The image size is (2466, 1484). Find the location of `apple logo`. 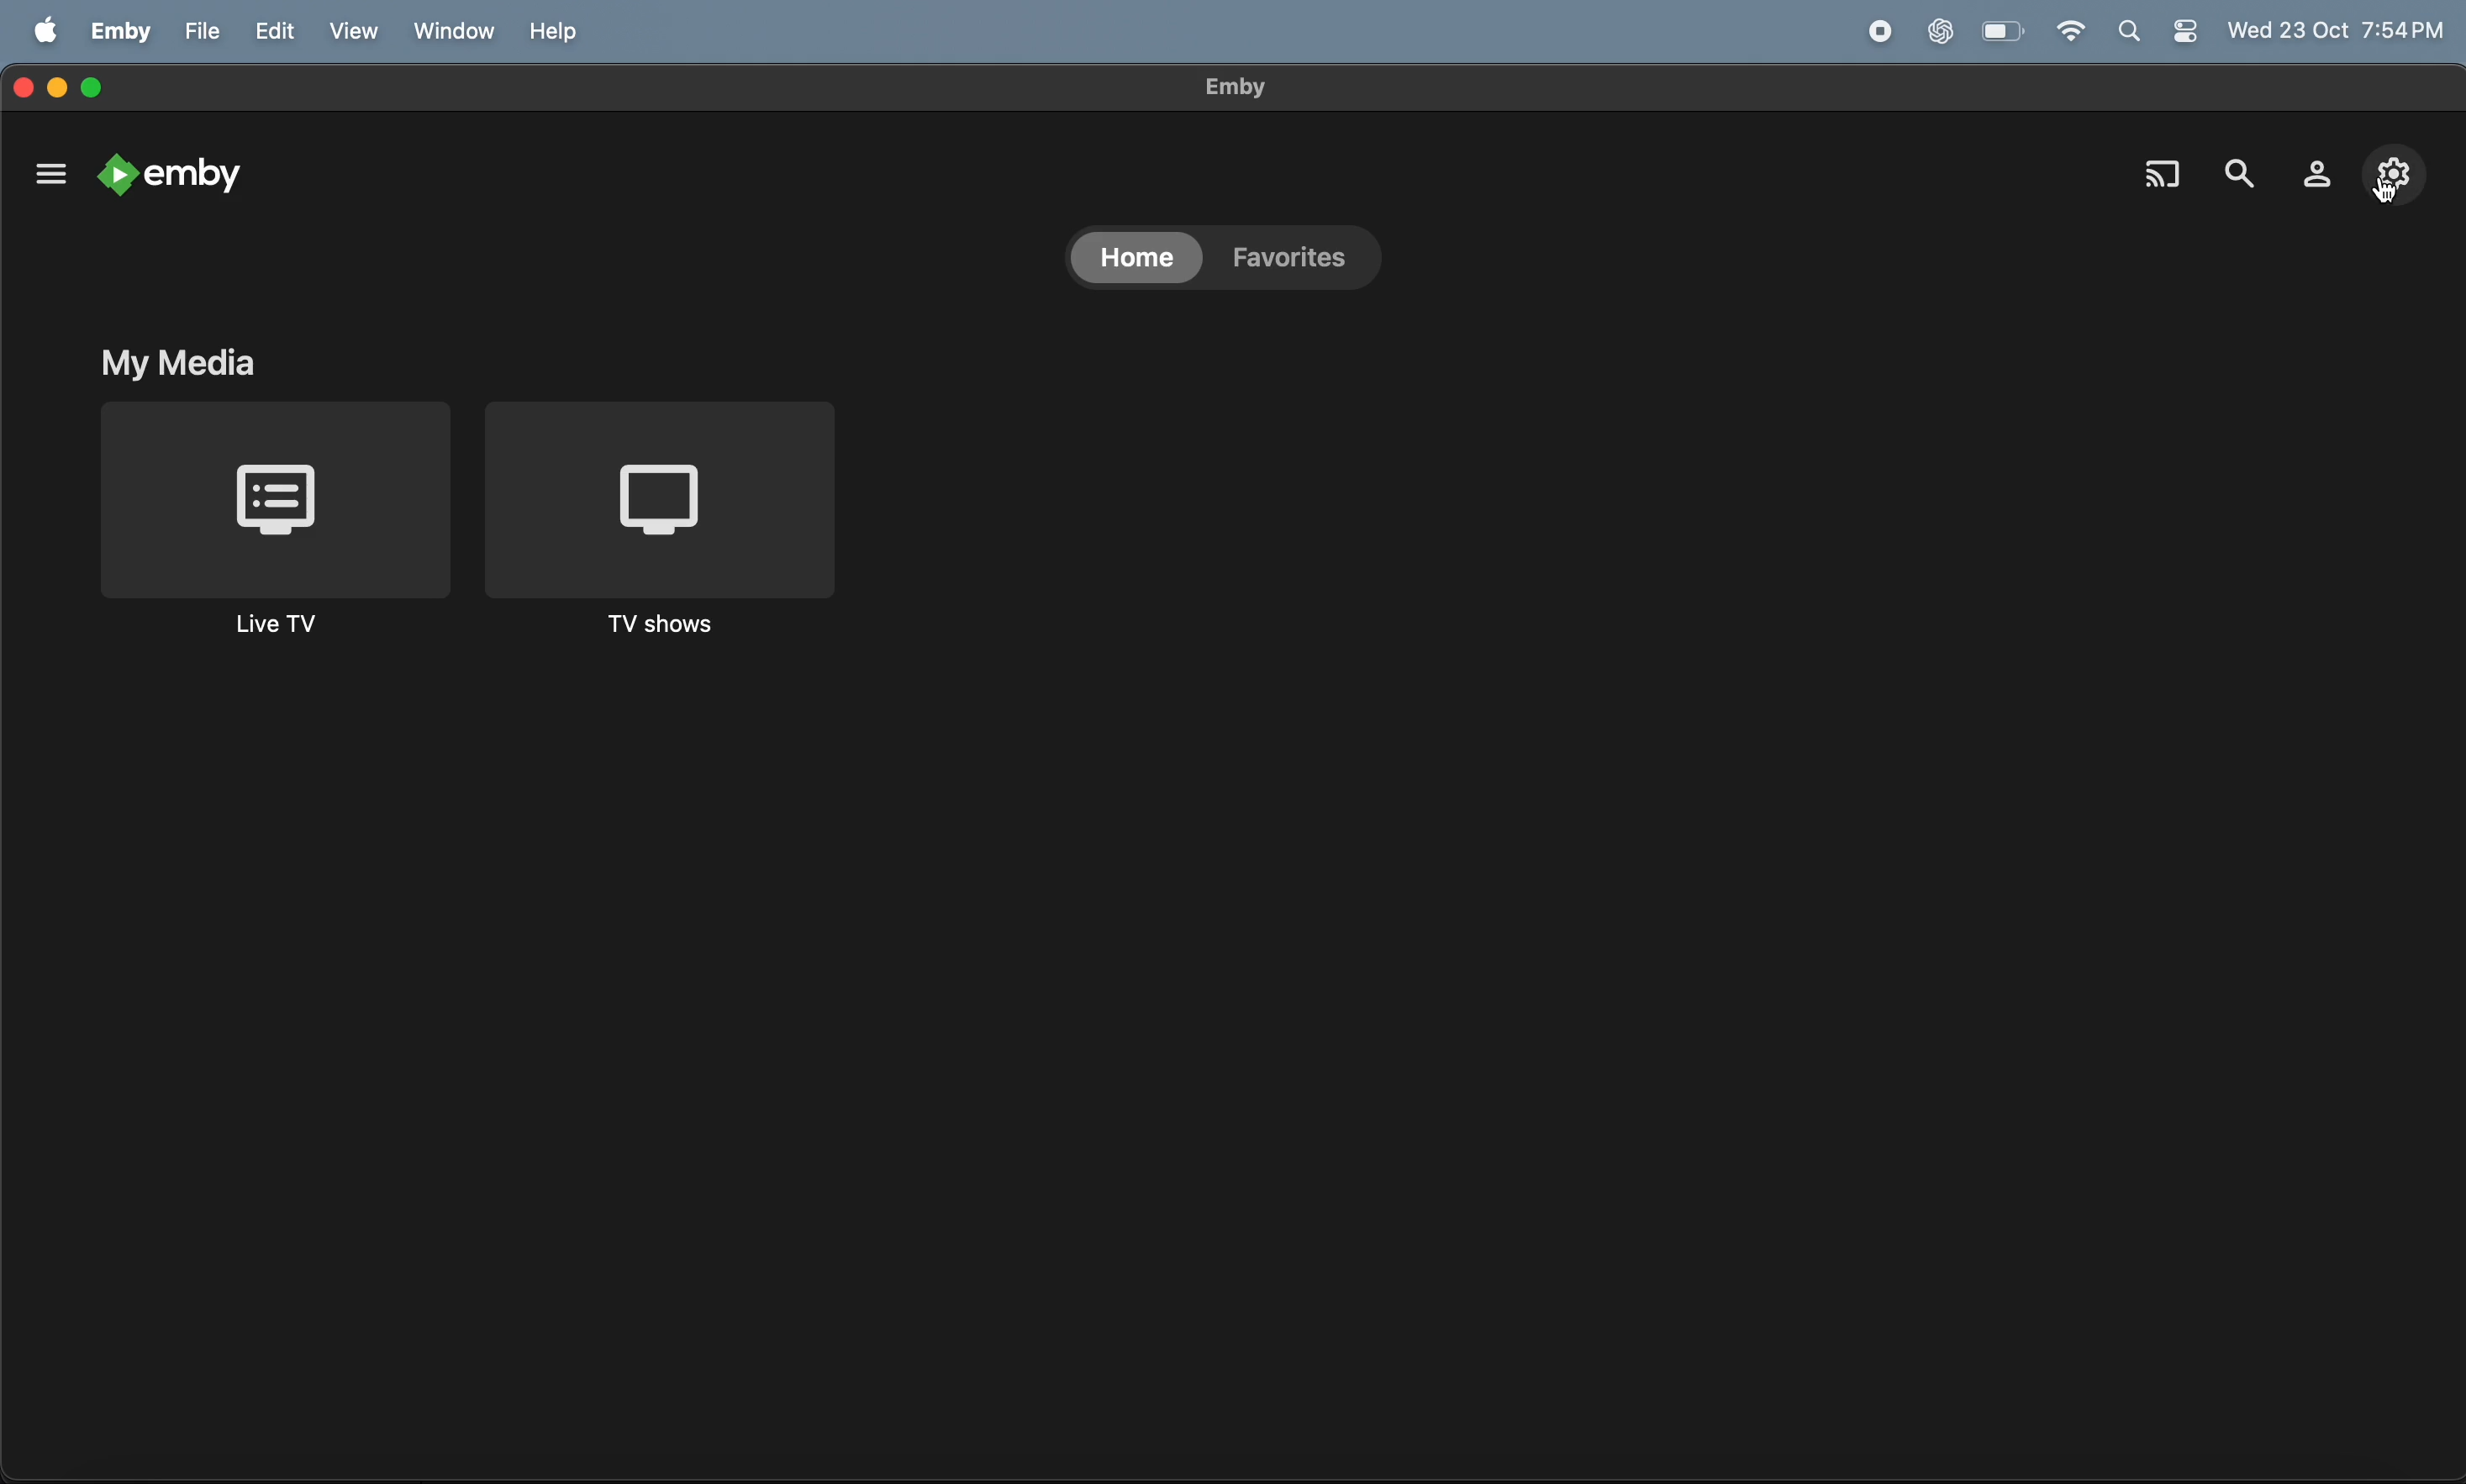

apple logo is located at coordinates (48, 29).